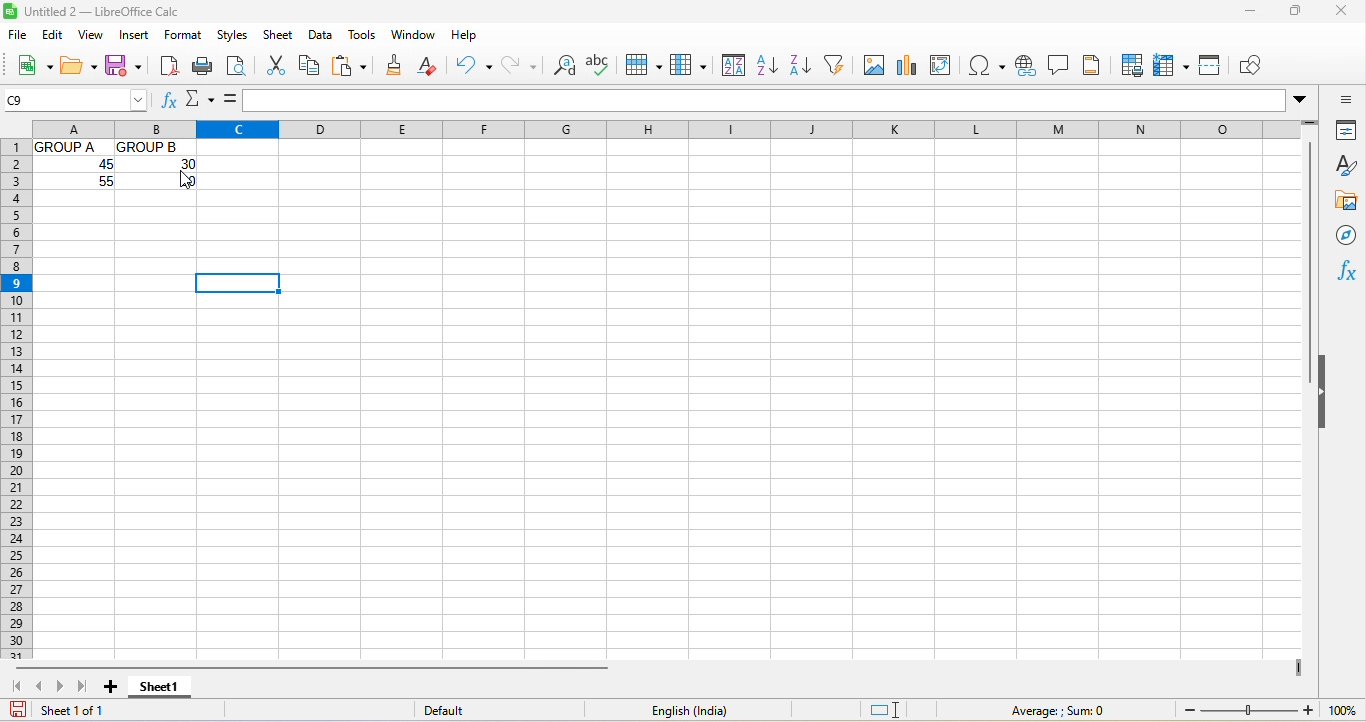 This screenshot has height=722, width=1366. Describe the element at coordinates (16, 400) in the screenshot. I see `rows` at that location.